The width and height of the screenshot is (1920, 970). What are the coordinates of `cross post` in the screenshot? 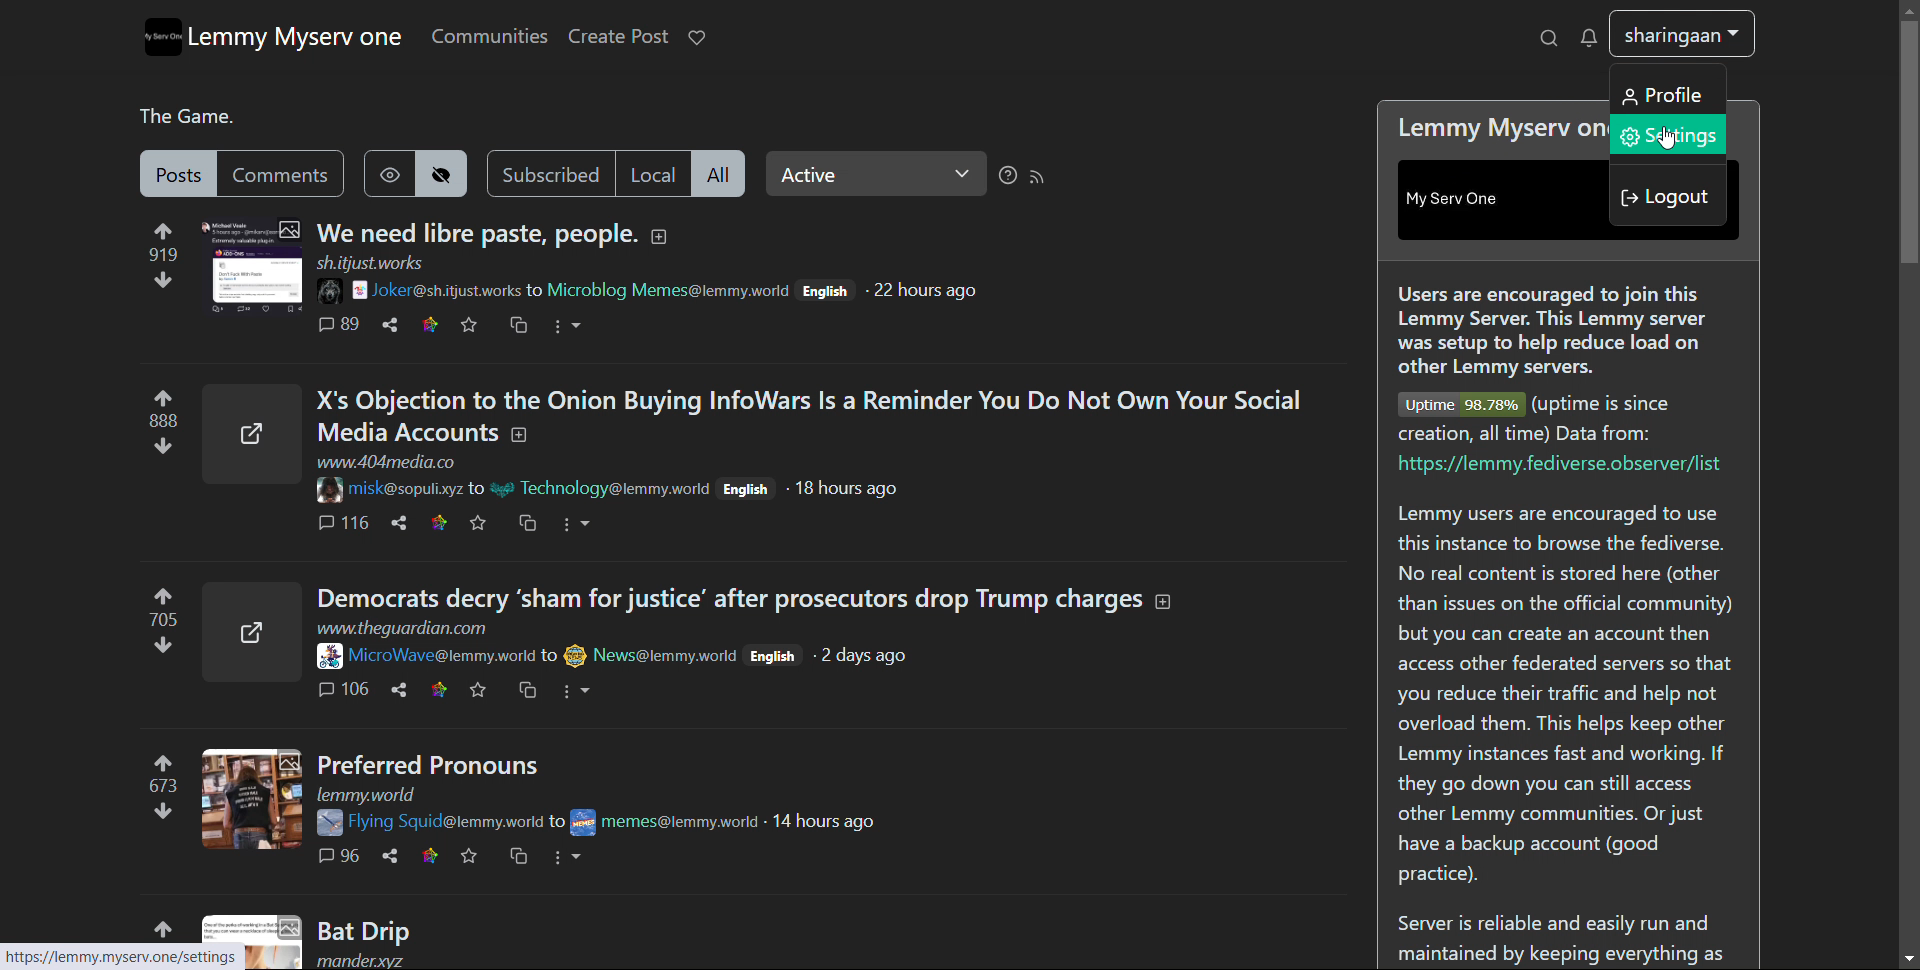 It's located at (520, 326).